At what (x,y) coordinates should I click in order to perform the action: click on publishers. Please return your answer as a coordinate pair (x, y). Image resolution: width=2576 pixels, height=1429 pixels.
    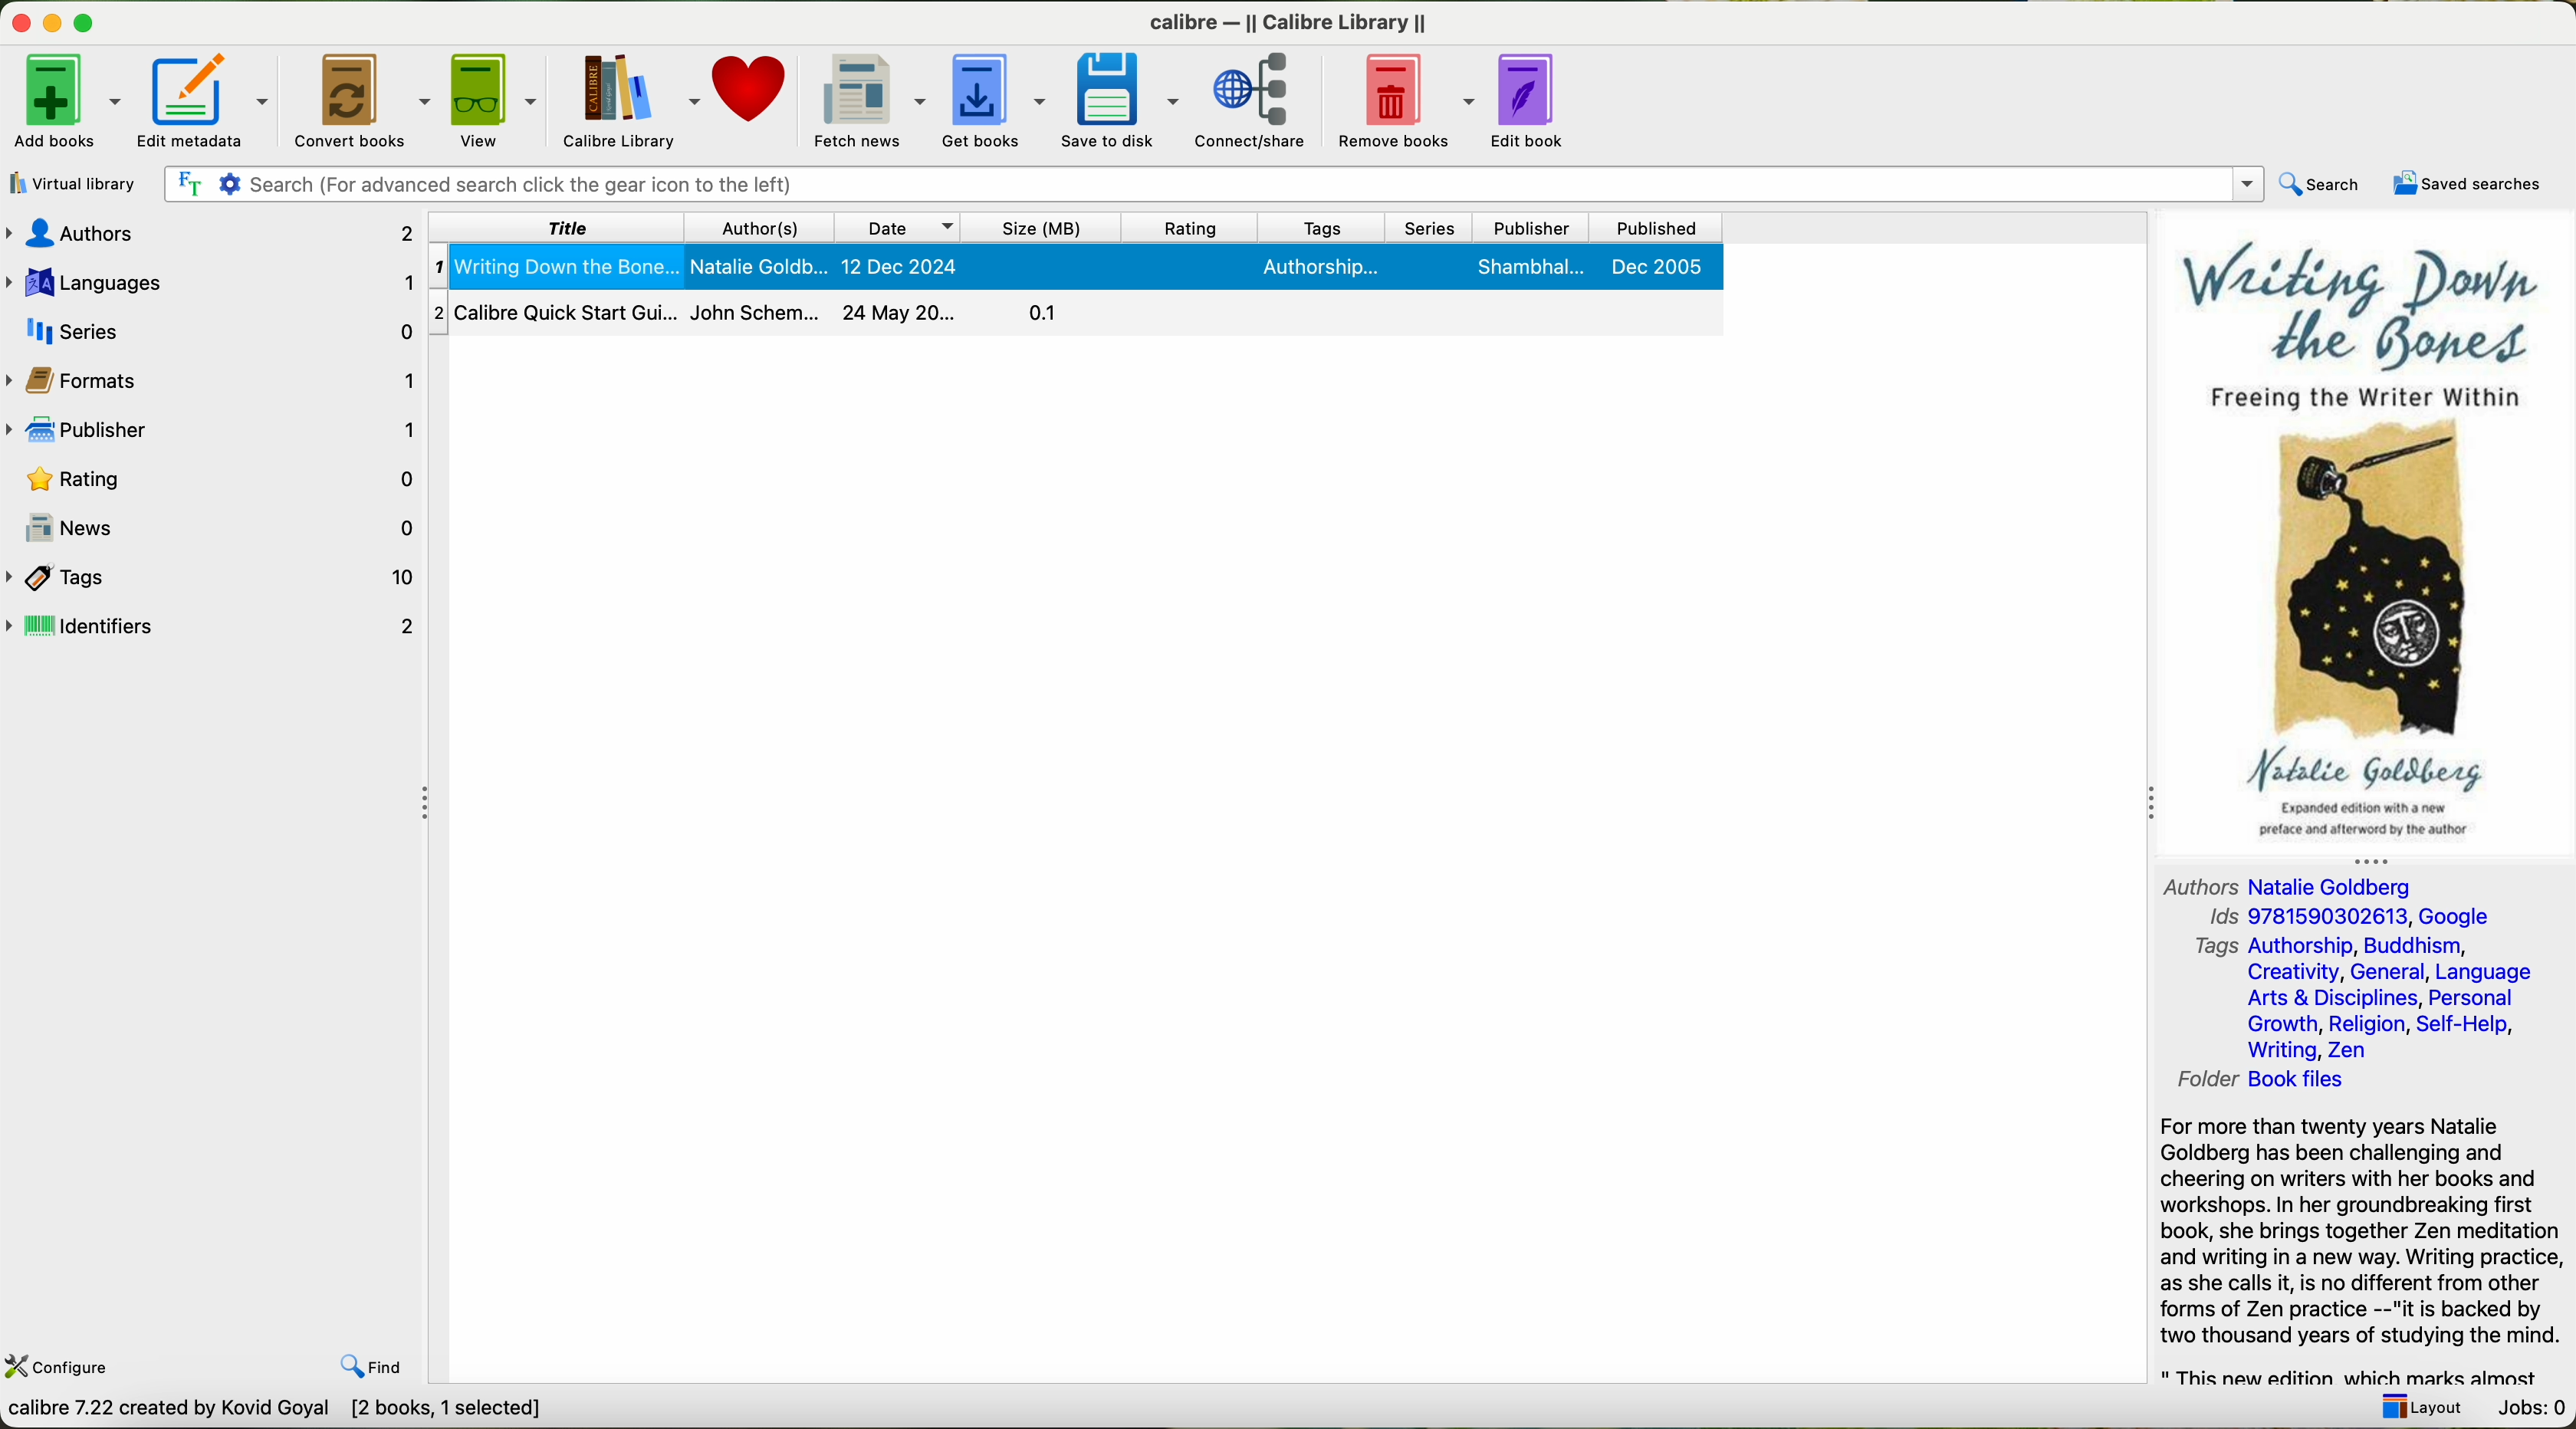
    Looking at the image, I should click on (225, 435).